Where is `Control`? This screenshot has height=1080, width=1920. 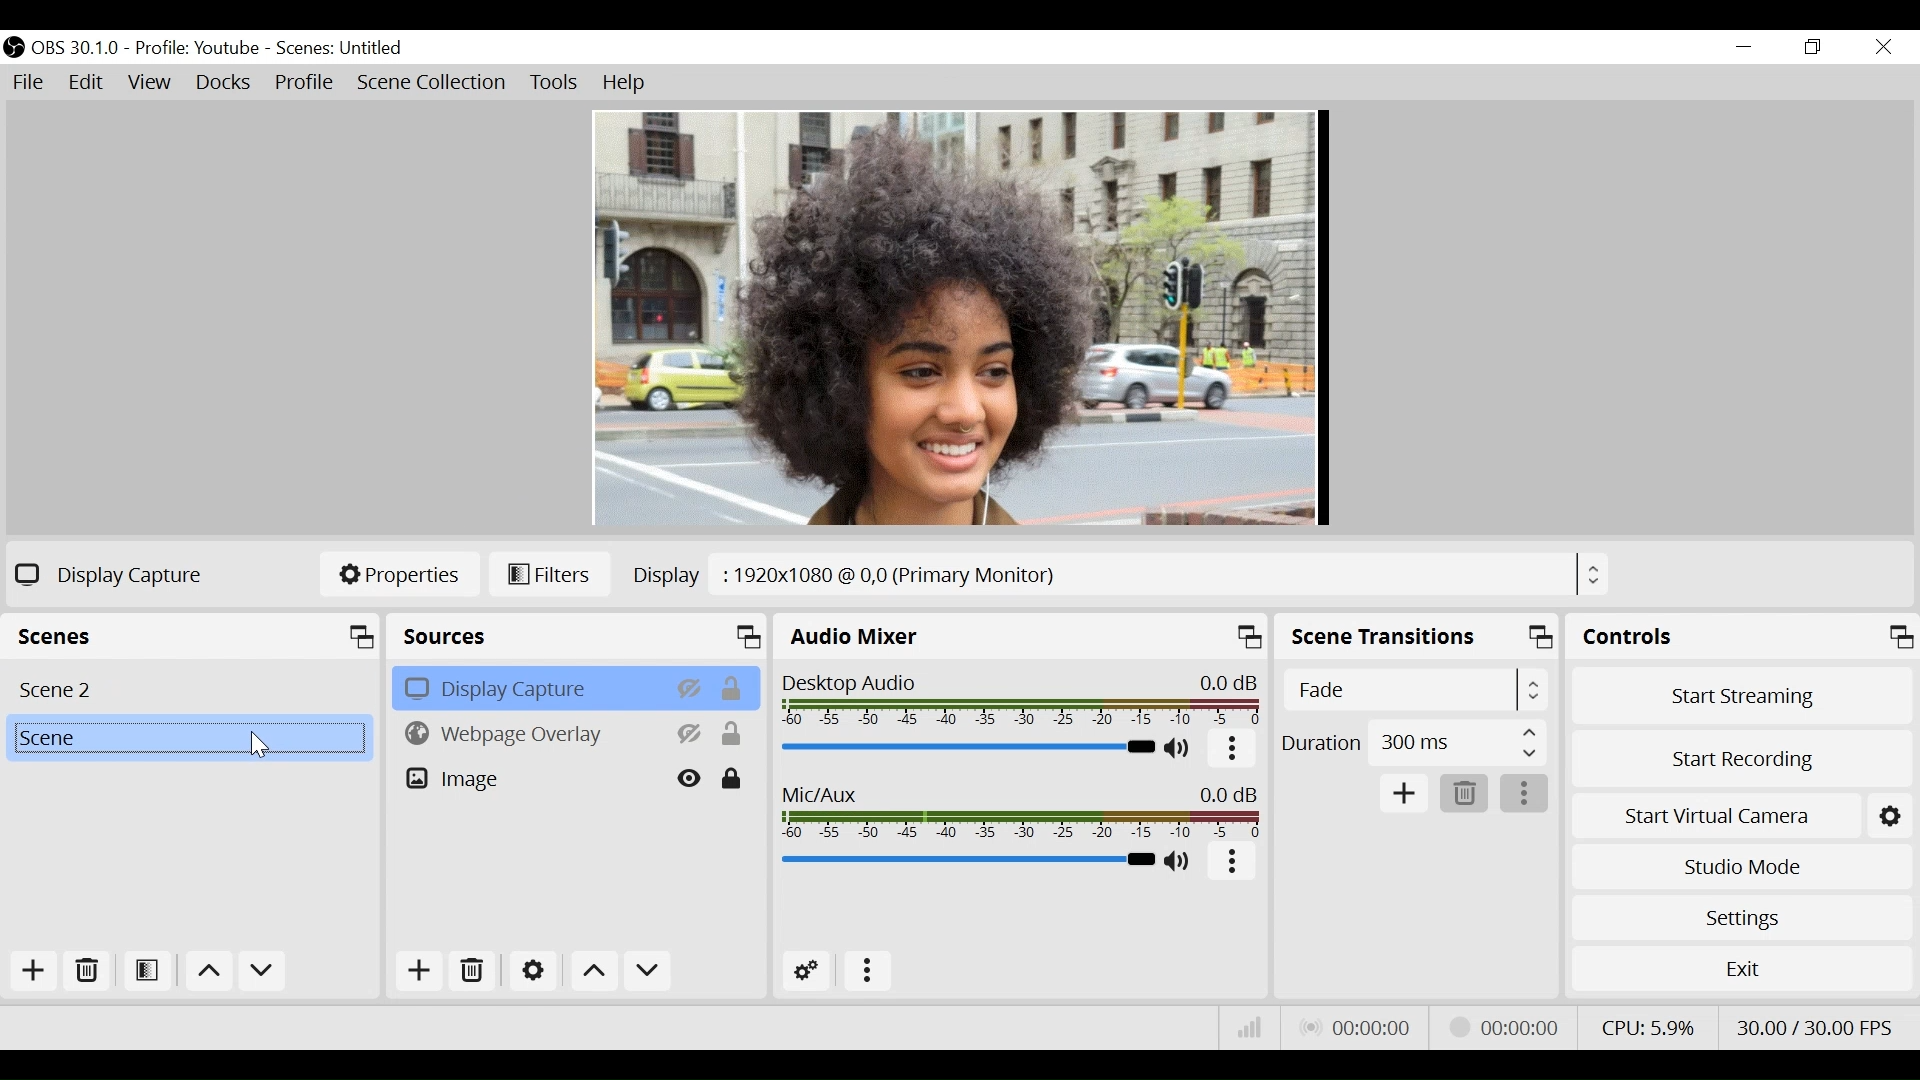
Control is located at coordinates (1741, 636).